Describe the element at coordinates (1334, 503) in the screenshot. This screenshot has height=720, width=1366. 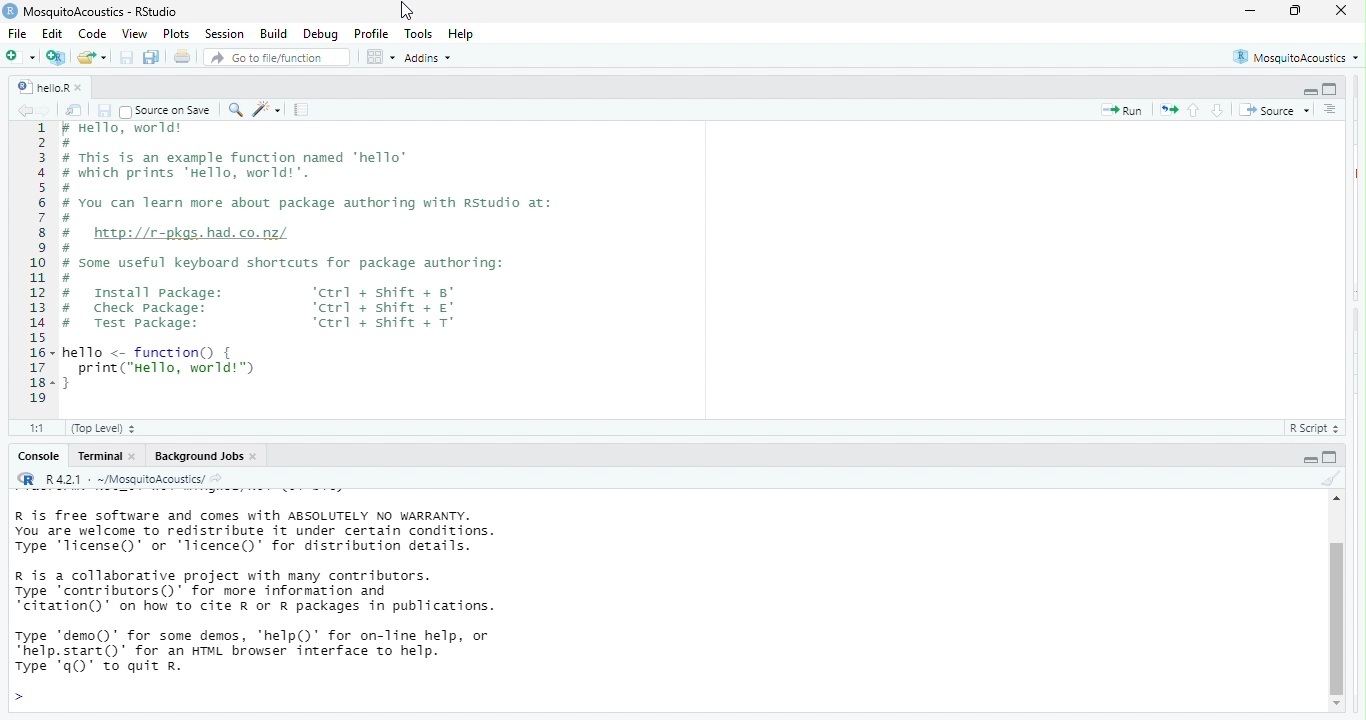
I see `scroll up` at that location.